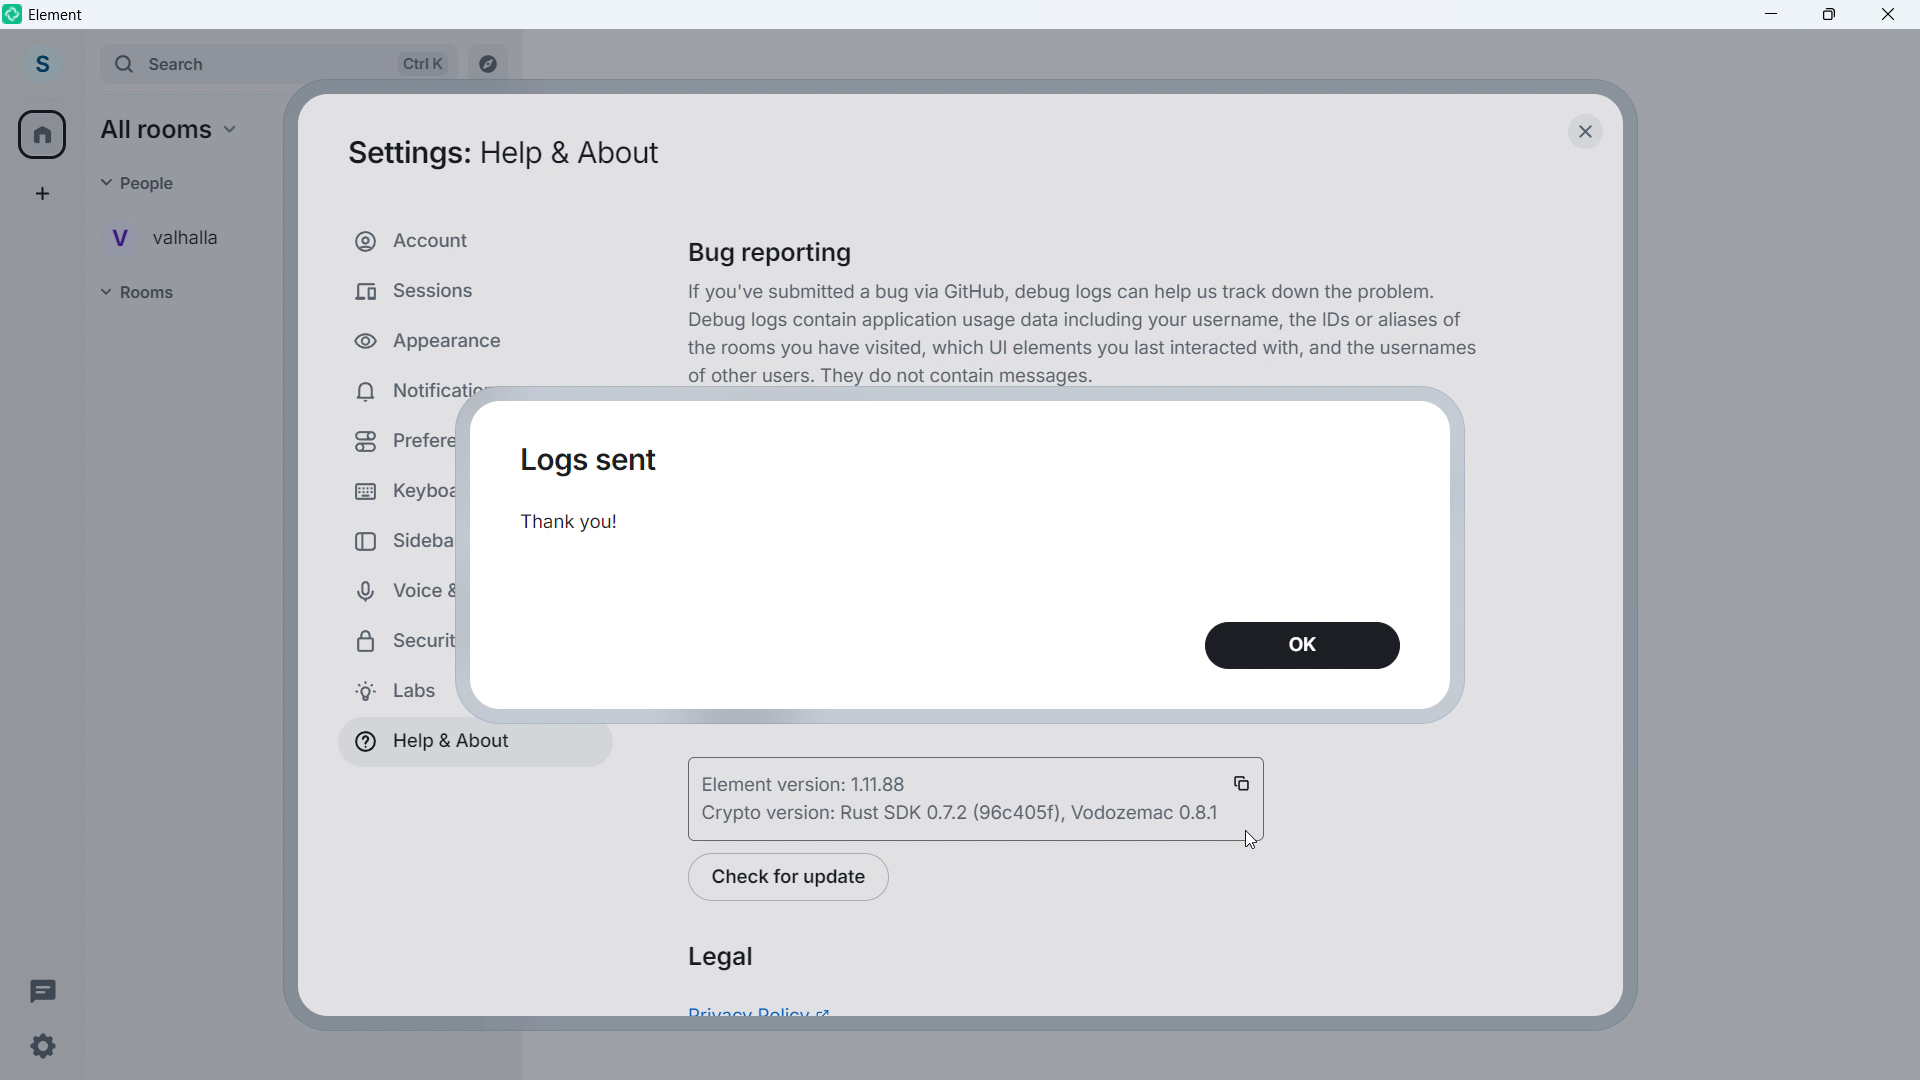 This screenshot has height=1080, width=1920. Describe the element at coordinates (276, 65) in the screenshot. I see `search ` at that location.